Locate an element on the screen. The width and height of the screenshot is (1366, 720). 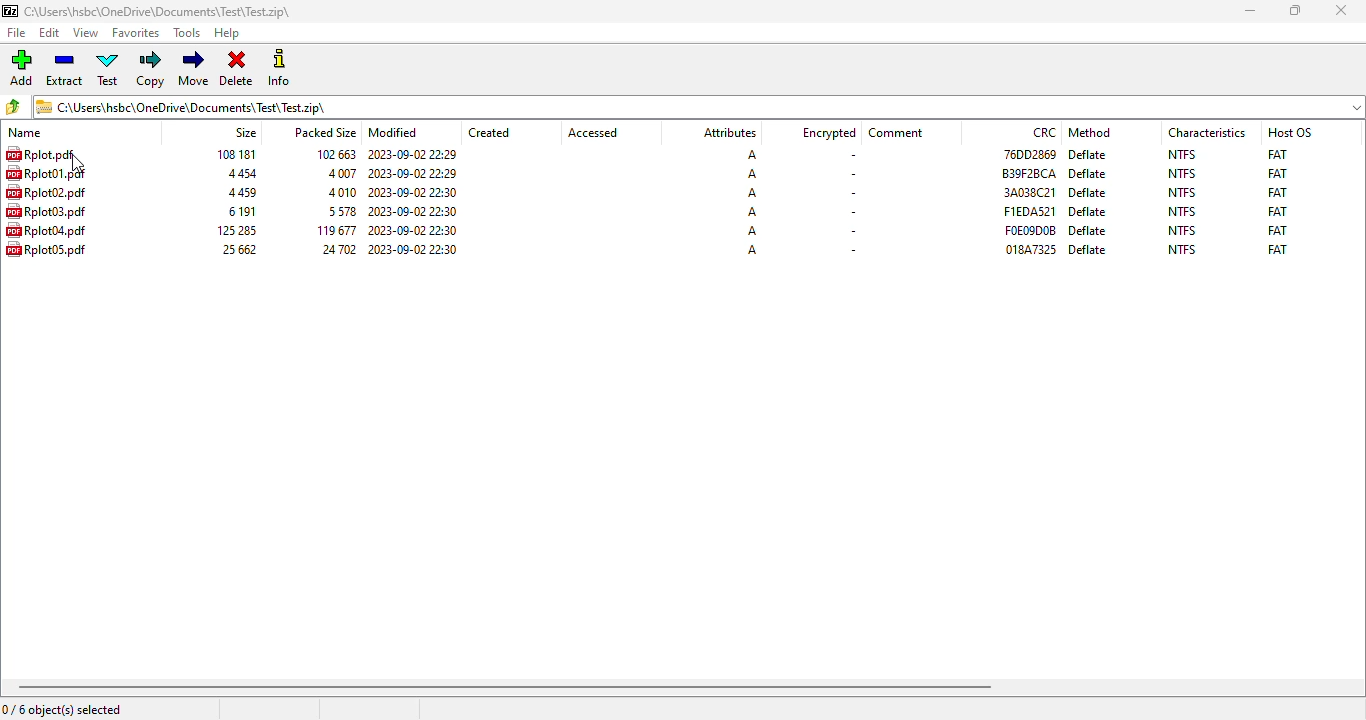
file is located at coordinates (46, 248).